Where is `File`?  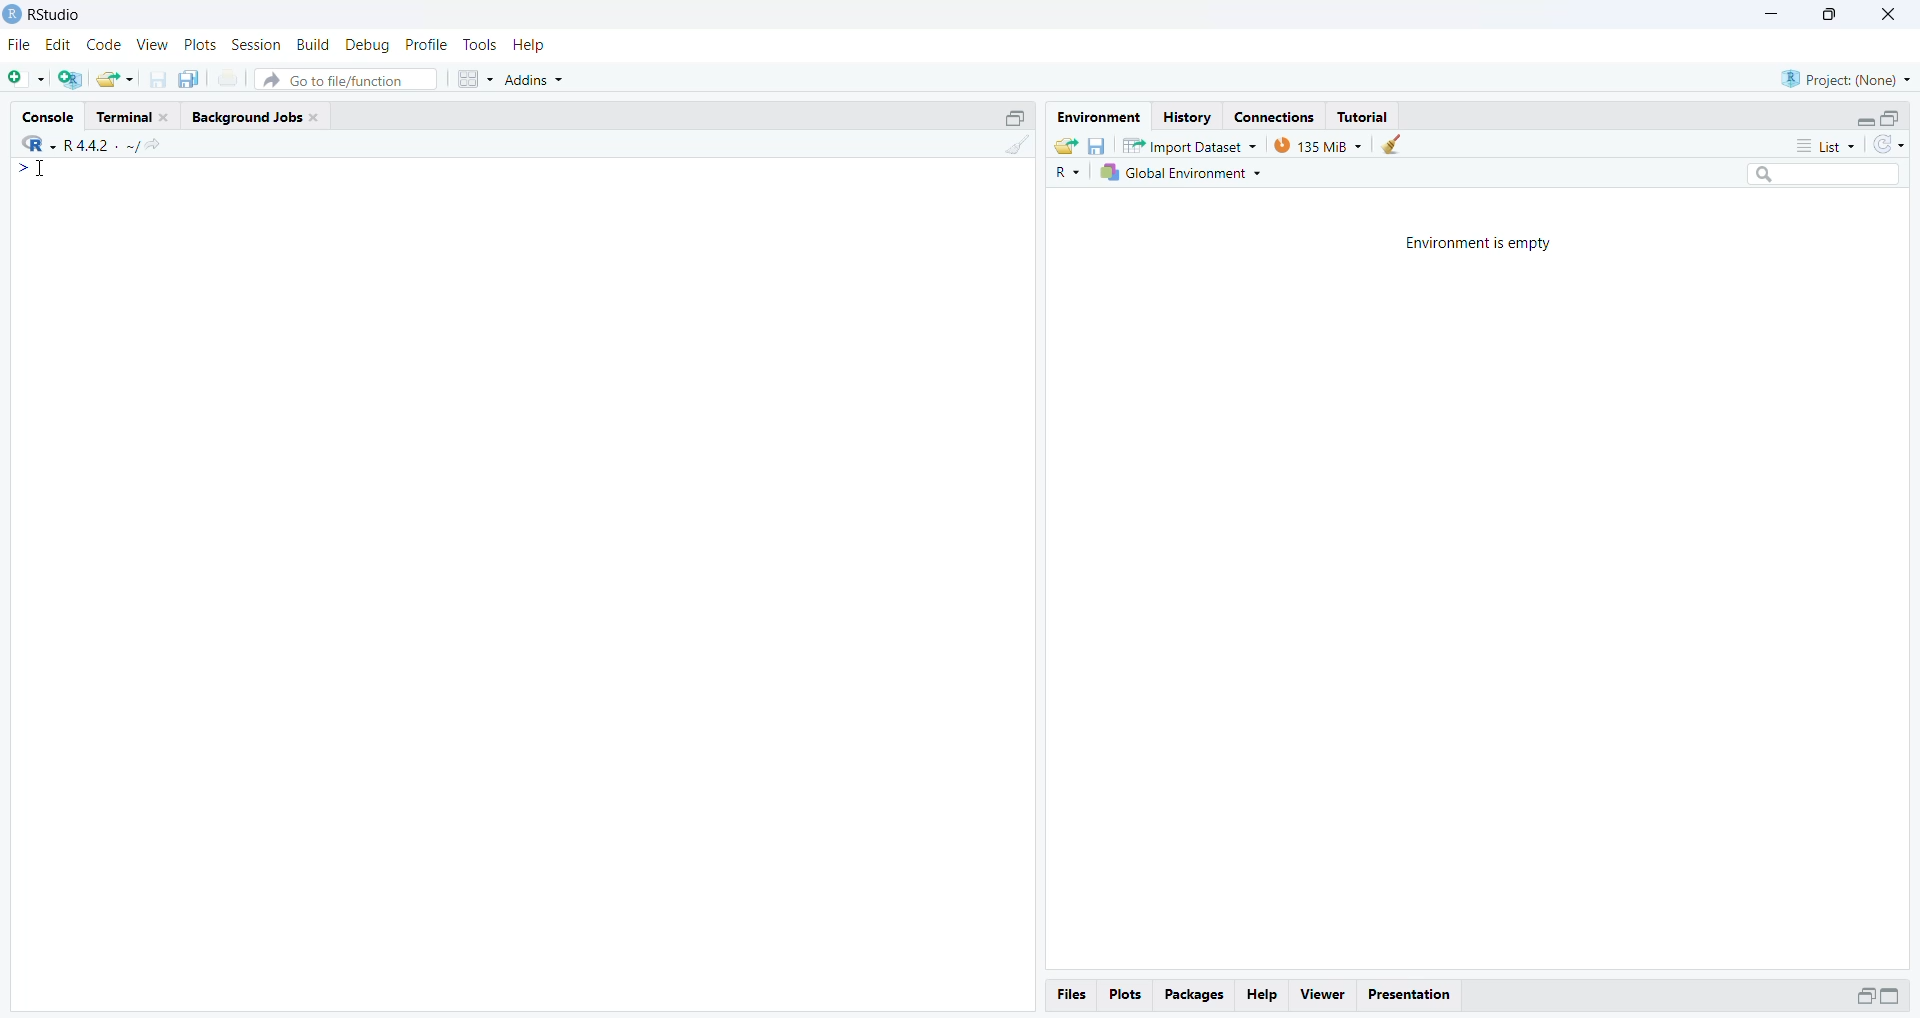 File is located at coordinates (21, 44).